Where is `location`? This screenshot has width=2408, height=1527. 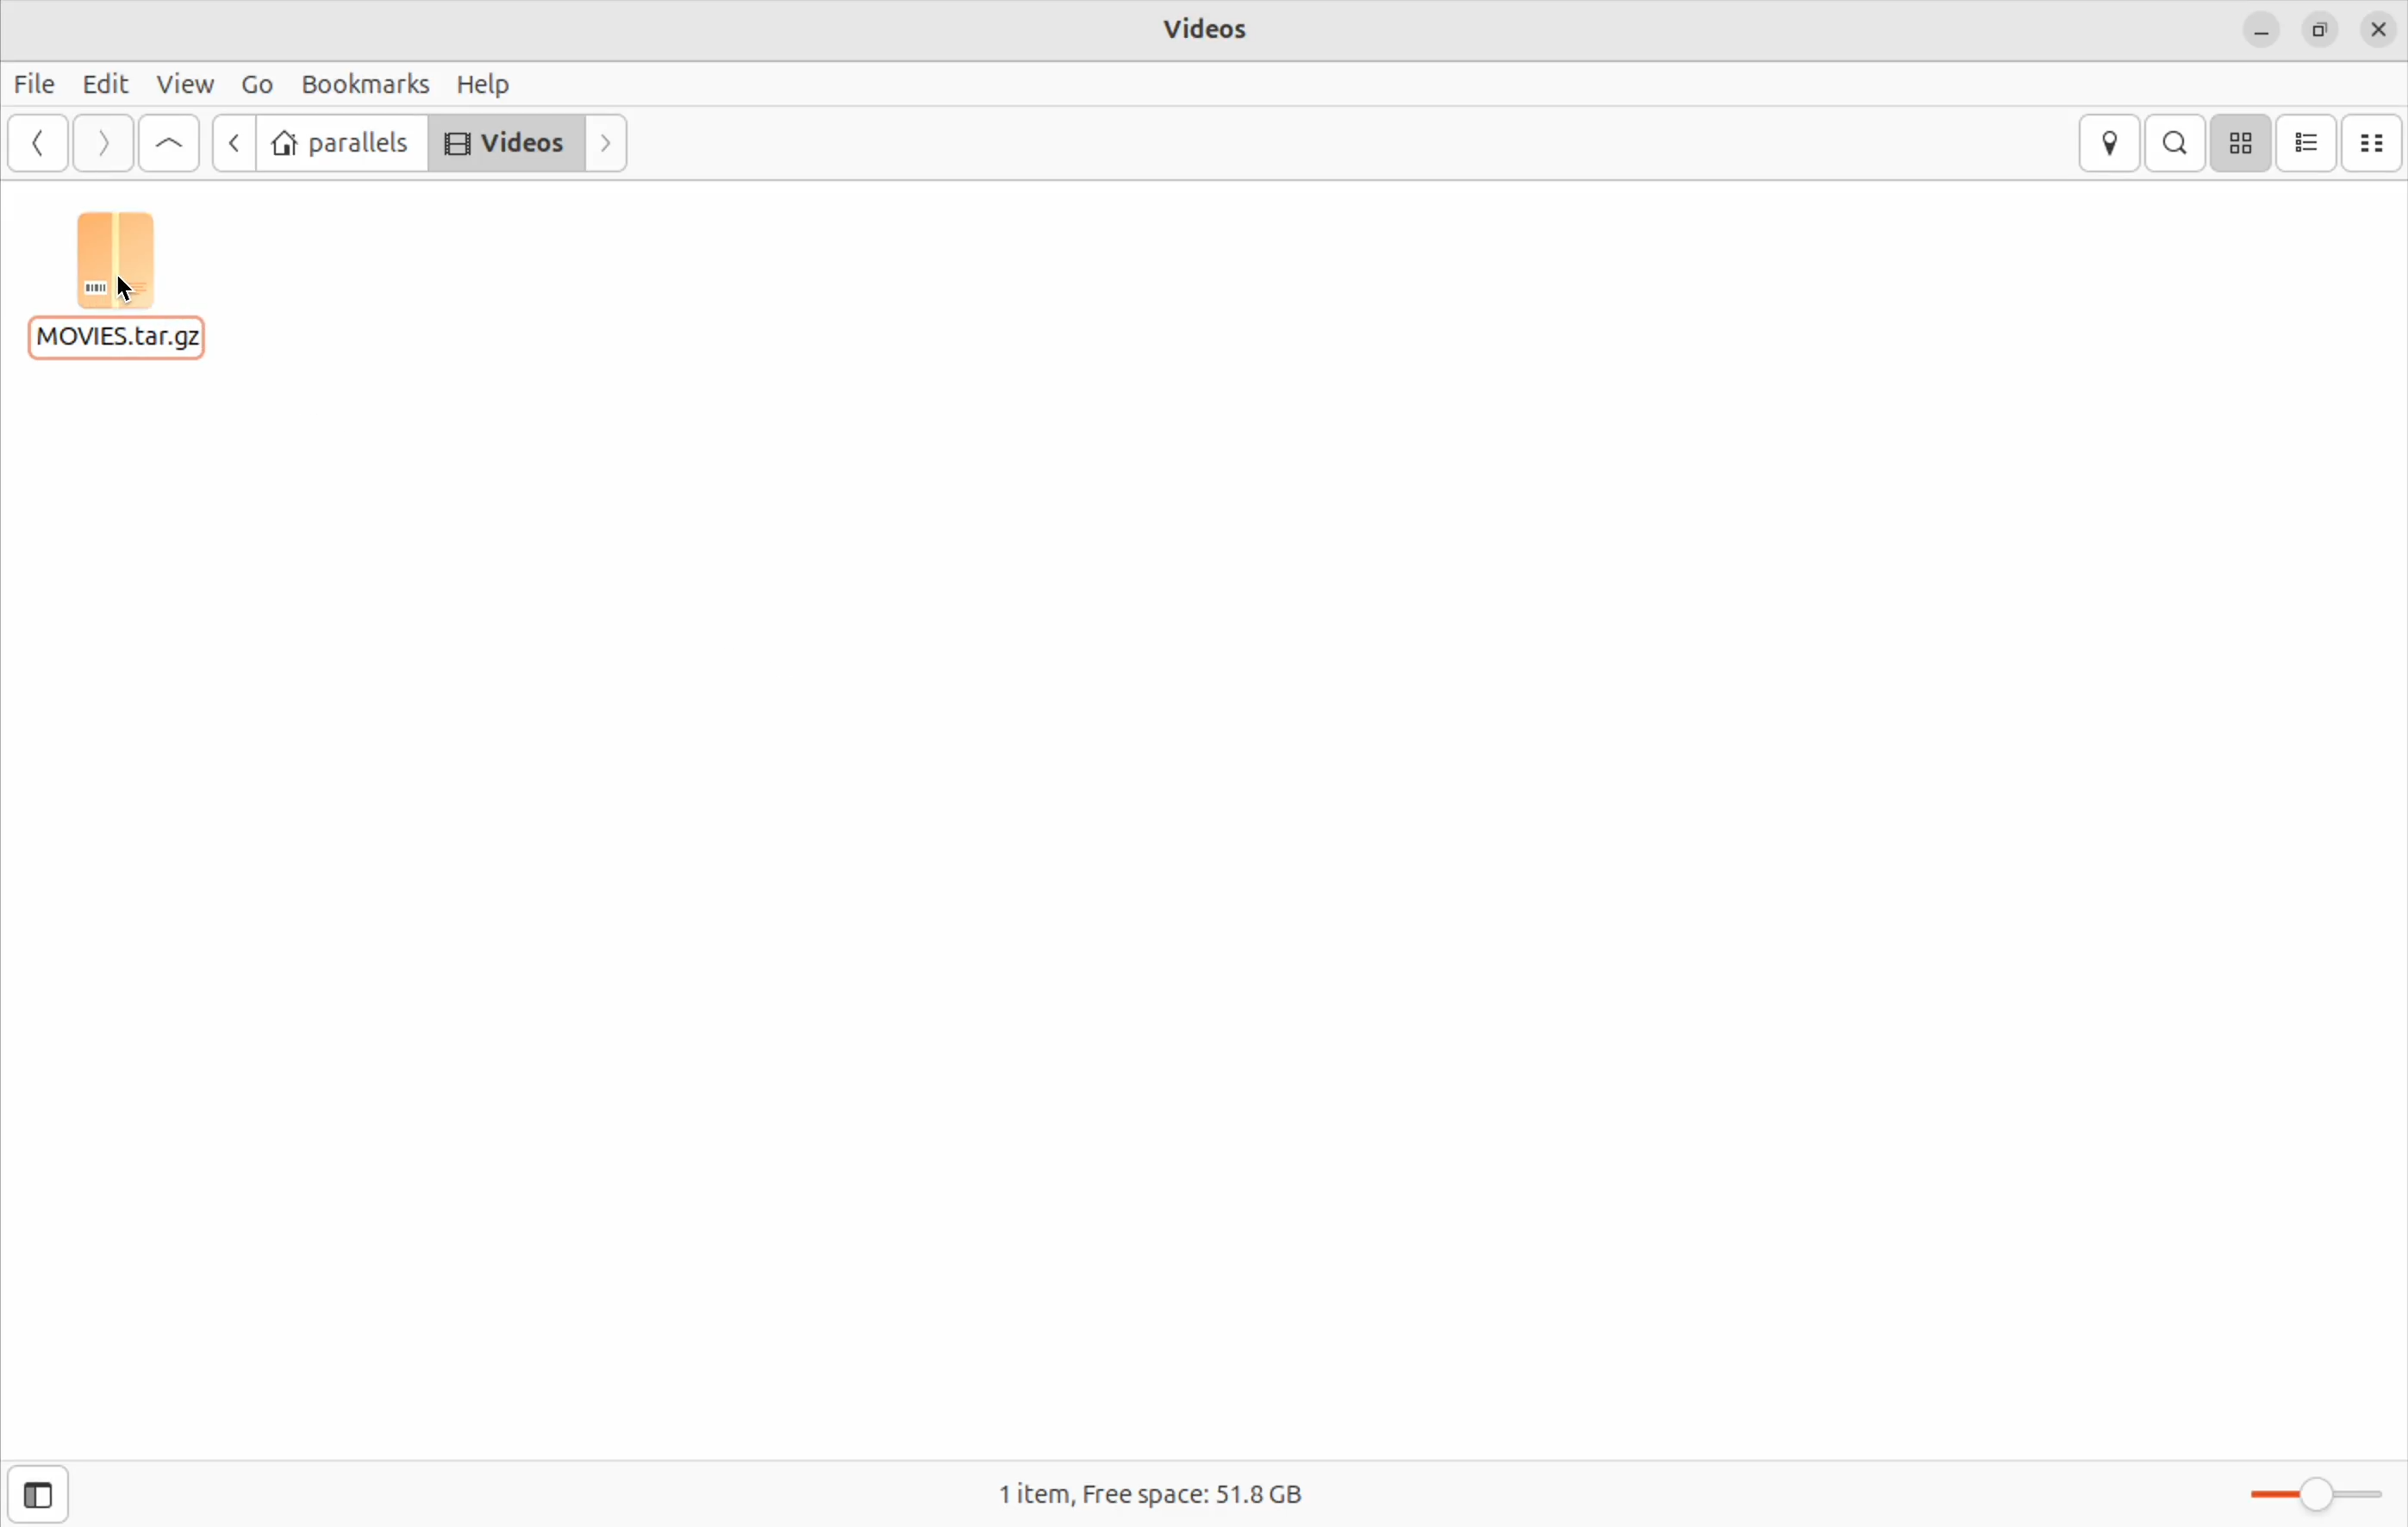 location is located at coordinates (2112, 141).